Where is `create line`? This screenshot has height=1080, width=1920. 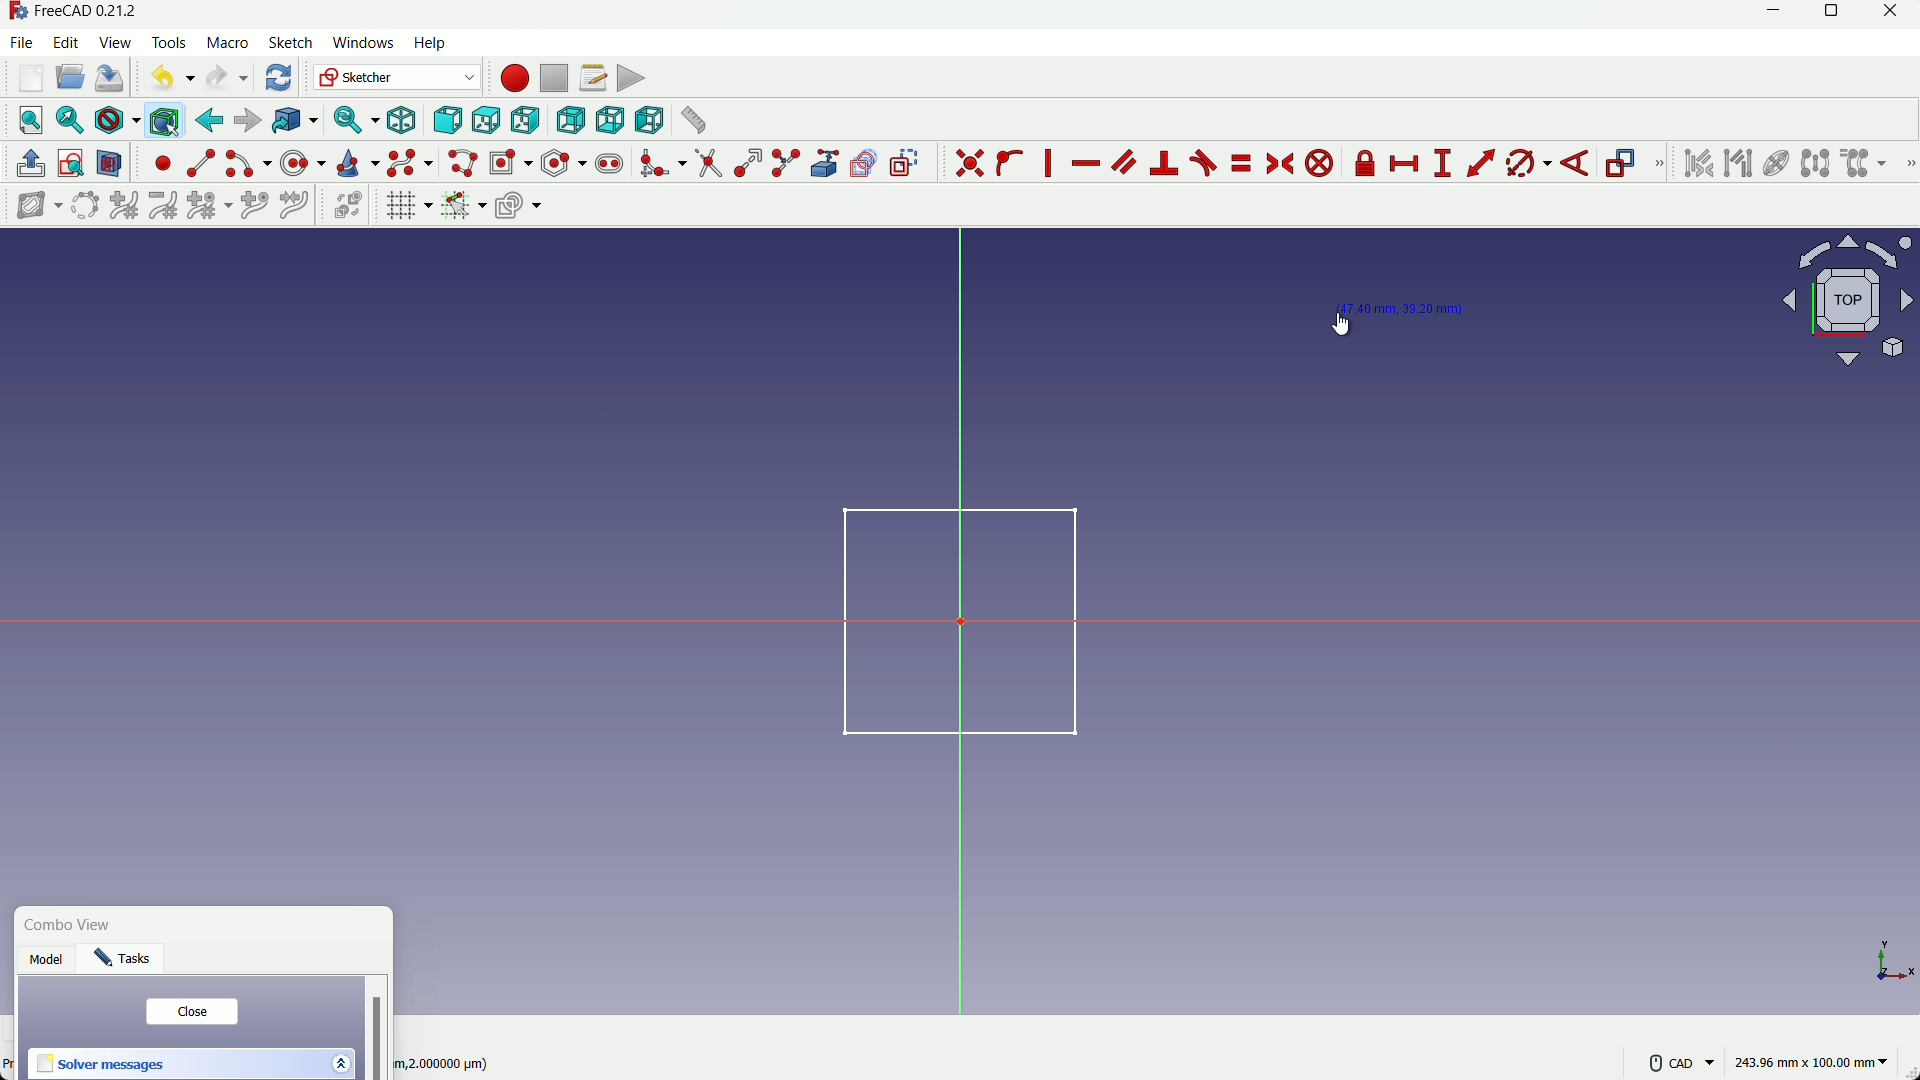
create line is located at coordinates (201, 163).